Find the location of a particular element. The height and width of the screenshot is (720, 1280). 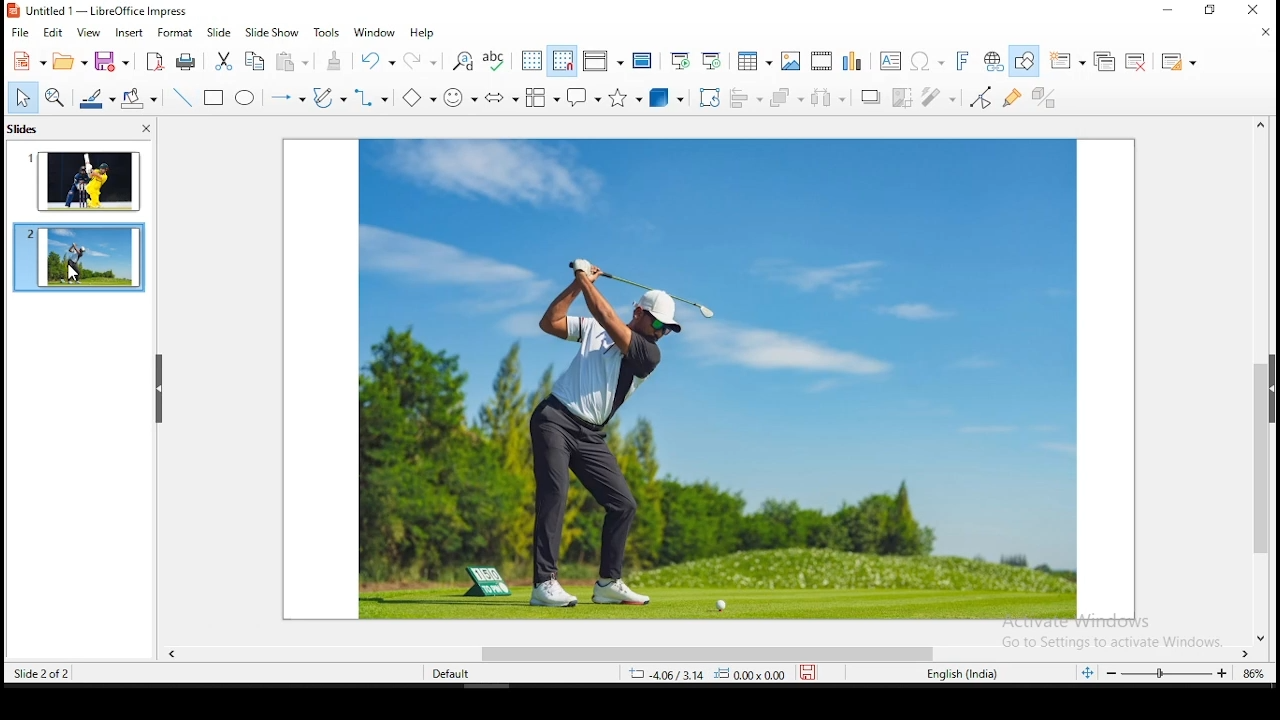

slide 1 is located at coordinates (84, 184).